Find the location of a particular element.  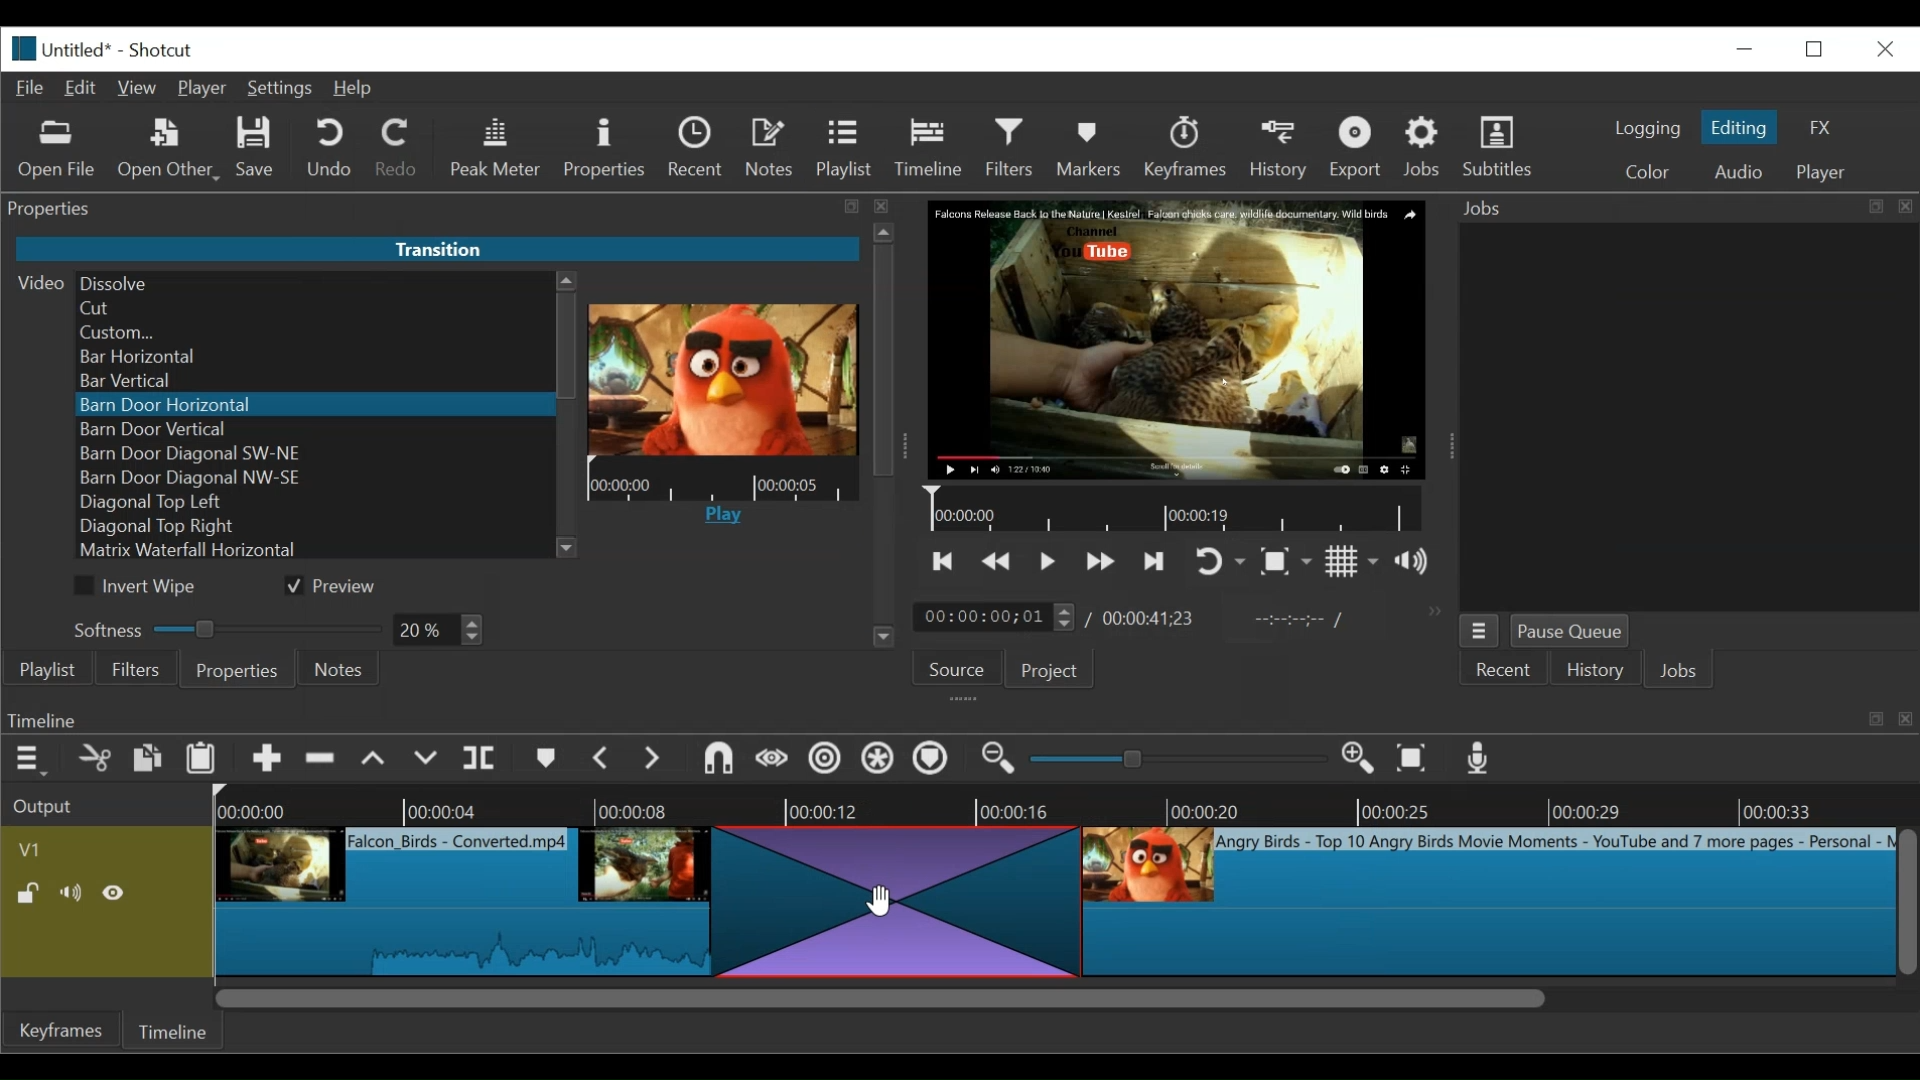

Vertical Scroll bar is located at coordinates (1908, 902).